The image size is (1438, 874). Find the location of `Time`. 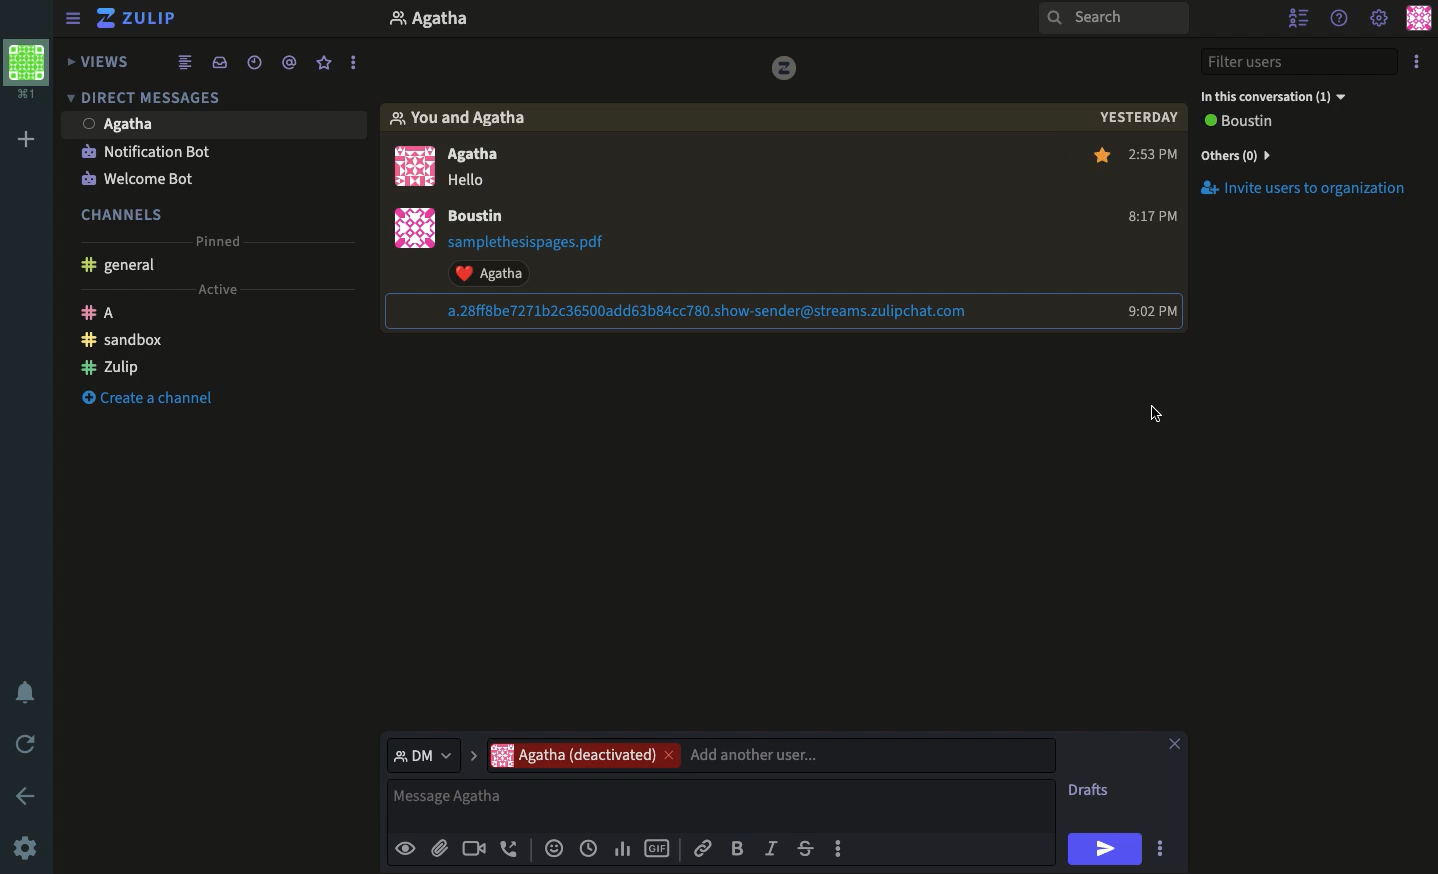

Time is located at coordinates (588, 849).